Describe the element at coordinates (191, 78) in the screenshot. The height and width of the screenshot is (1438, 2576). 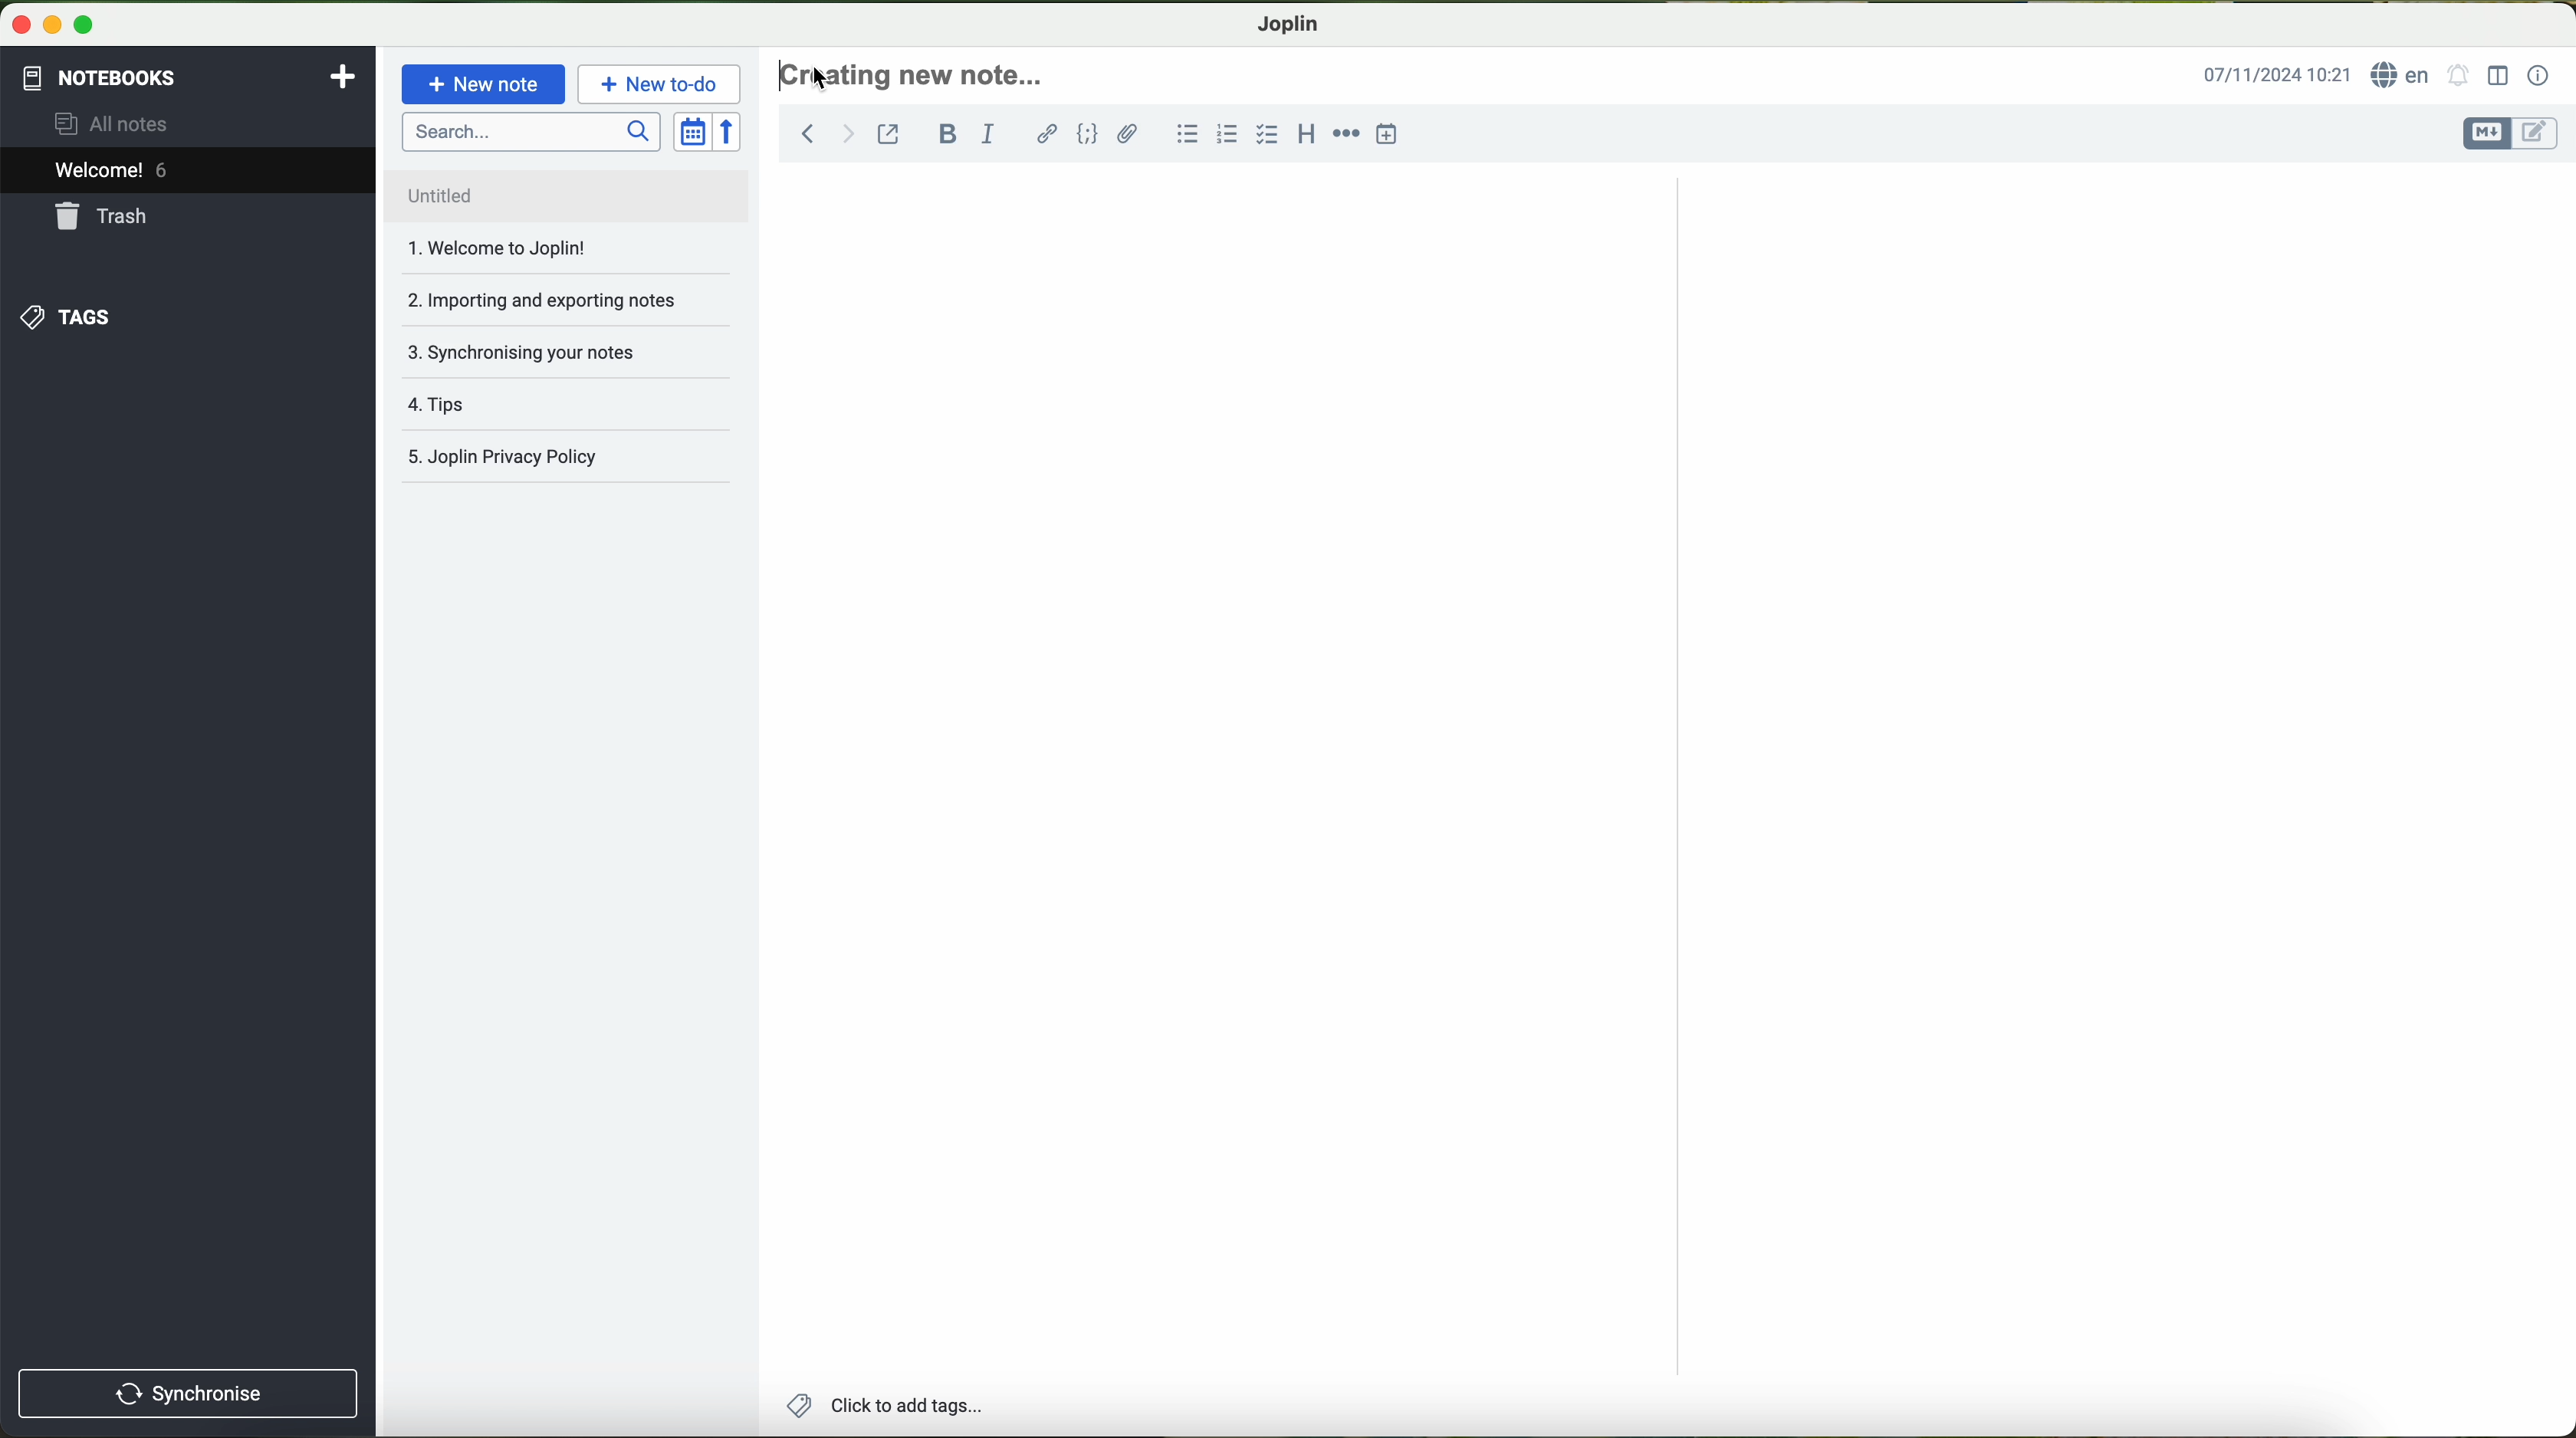
I see `notebooks tab` at that location.